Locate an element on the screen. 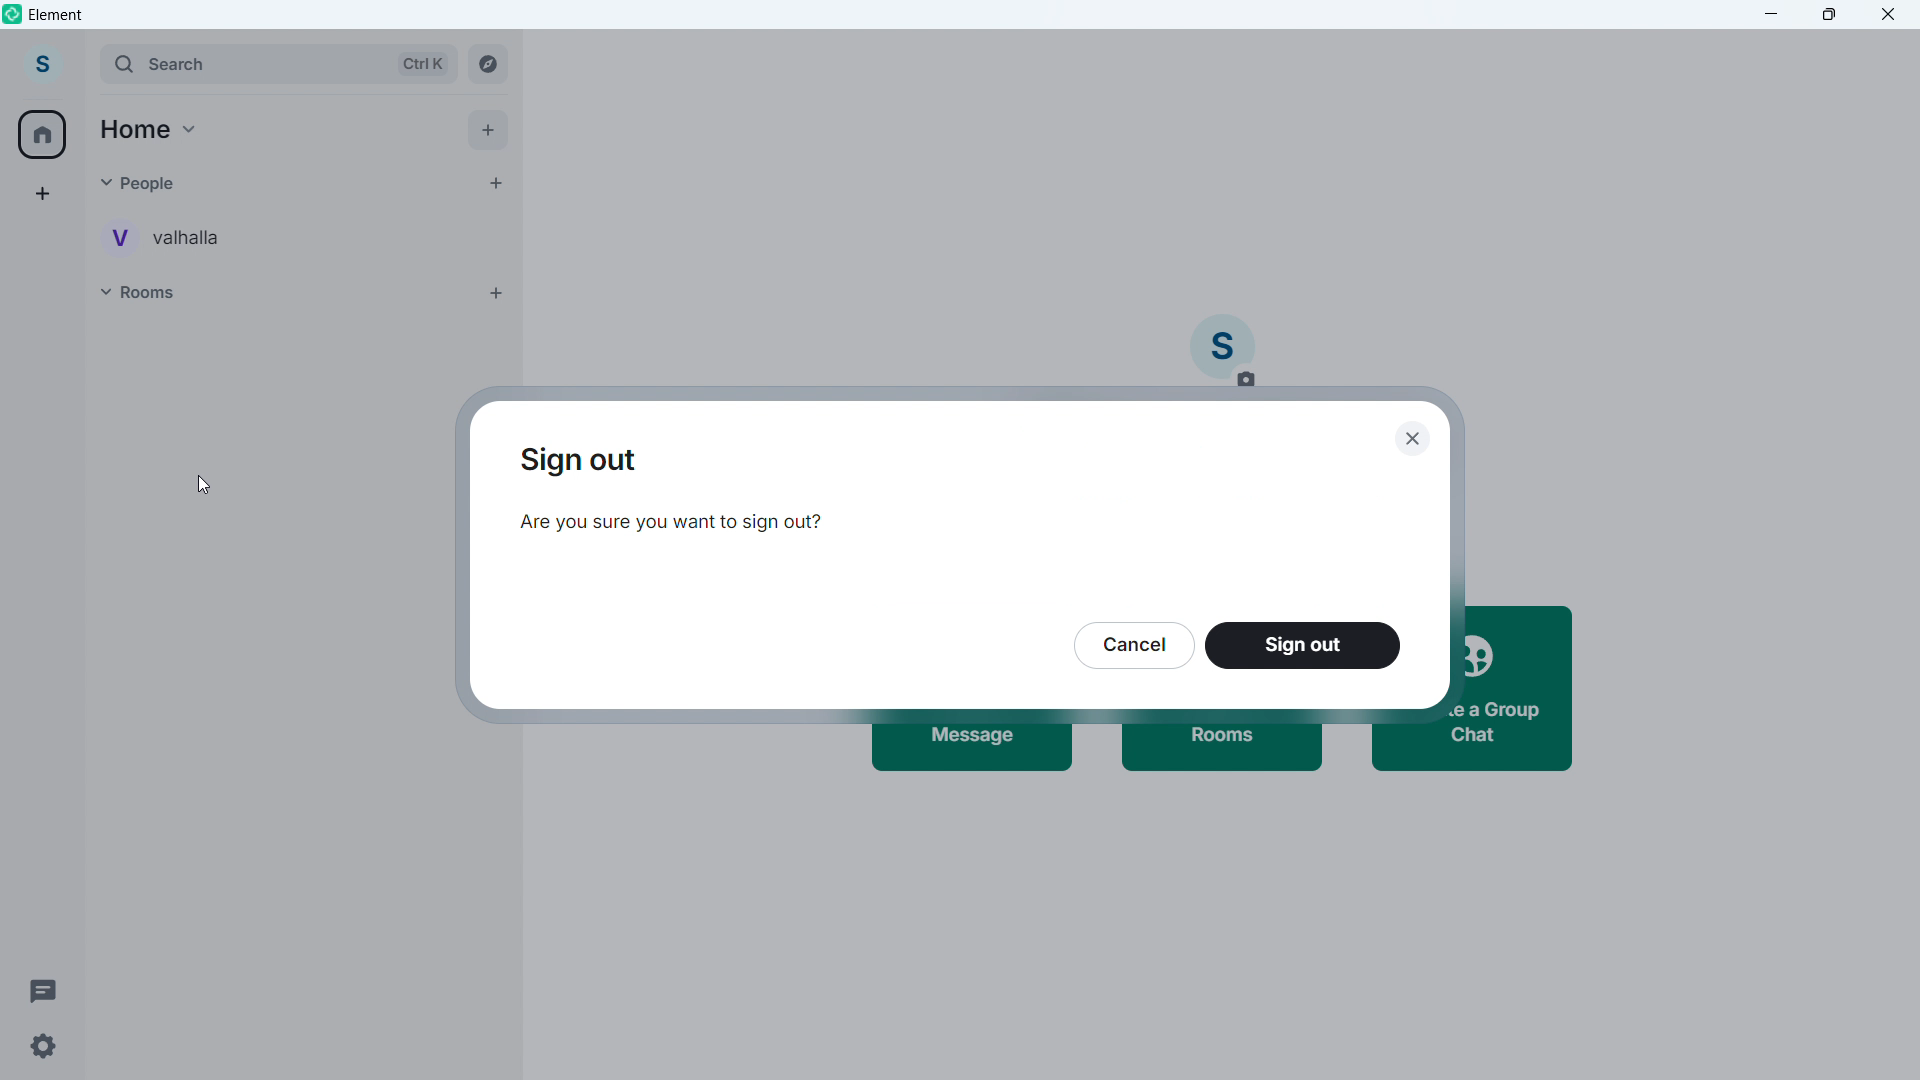  minimize is located at coordinates (1772, 14).